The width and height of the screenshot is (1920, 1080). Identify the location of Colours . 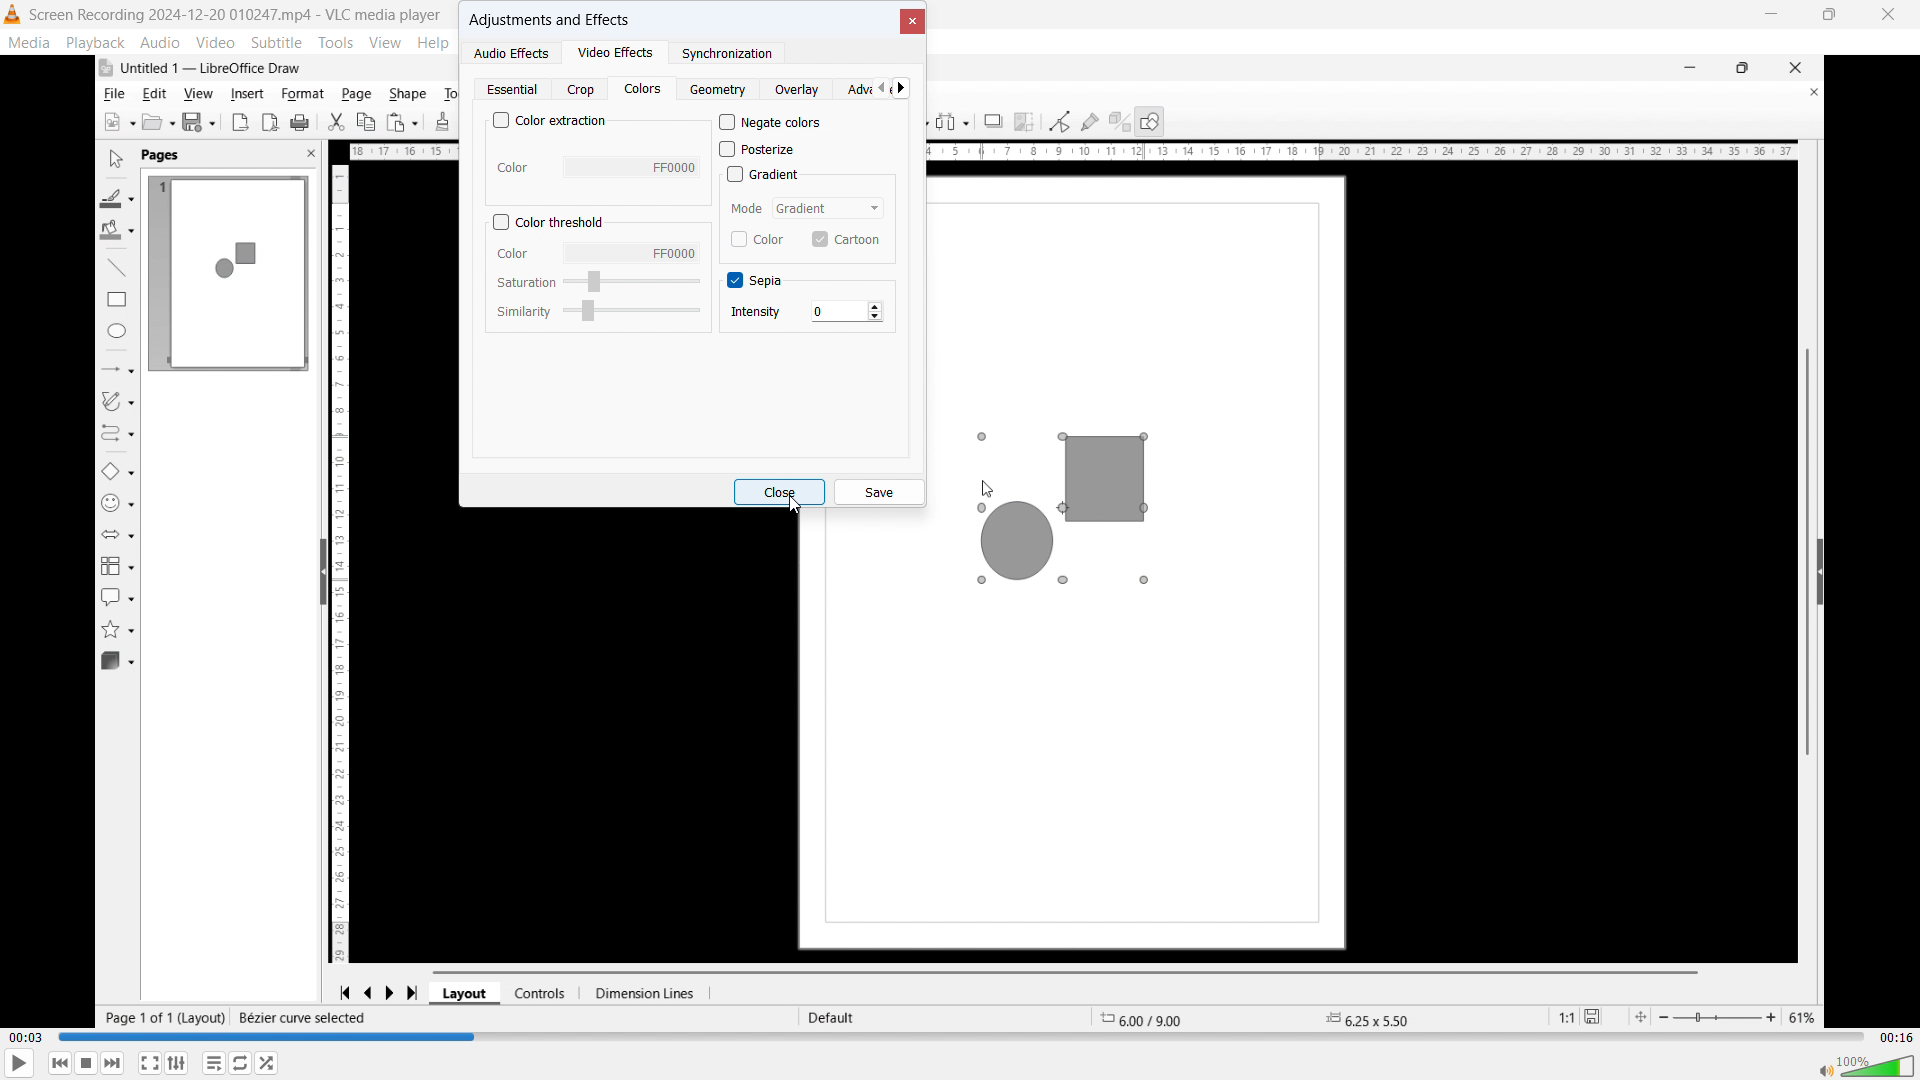
(643, 88).